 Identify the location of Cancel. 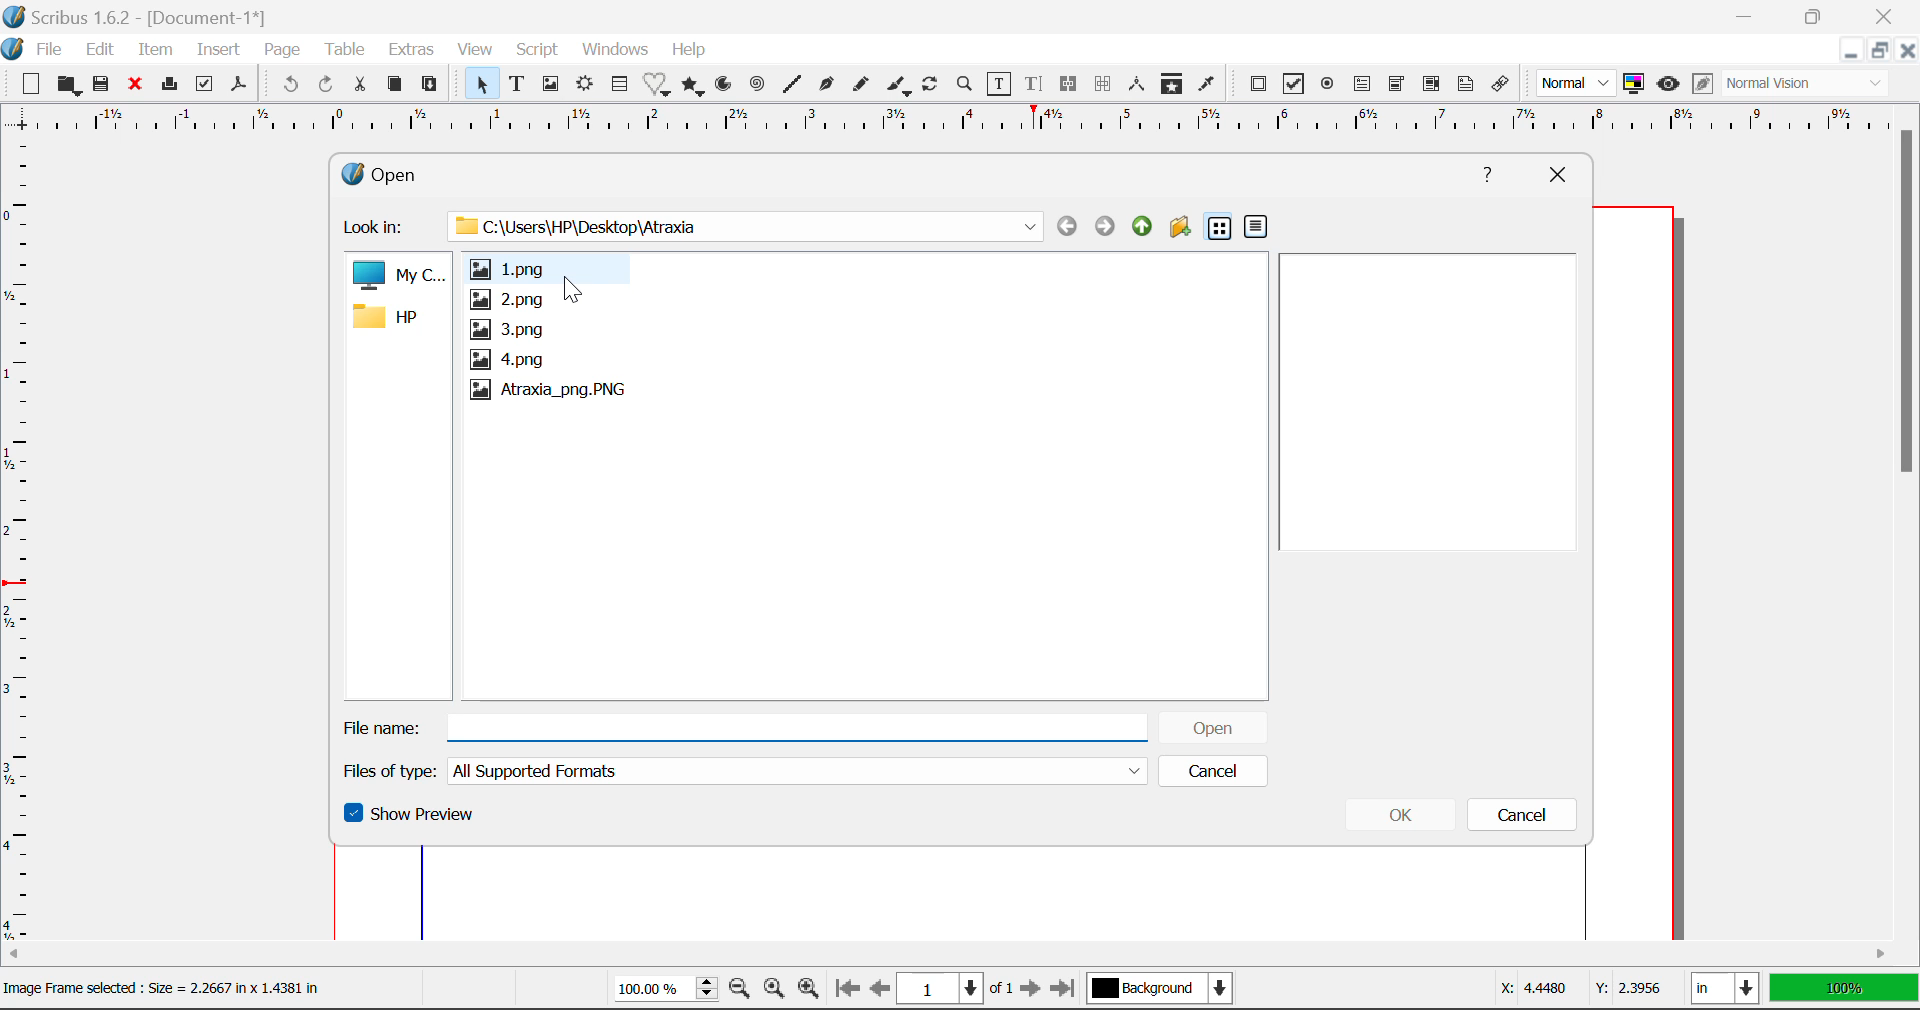
(1211, 771).